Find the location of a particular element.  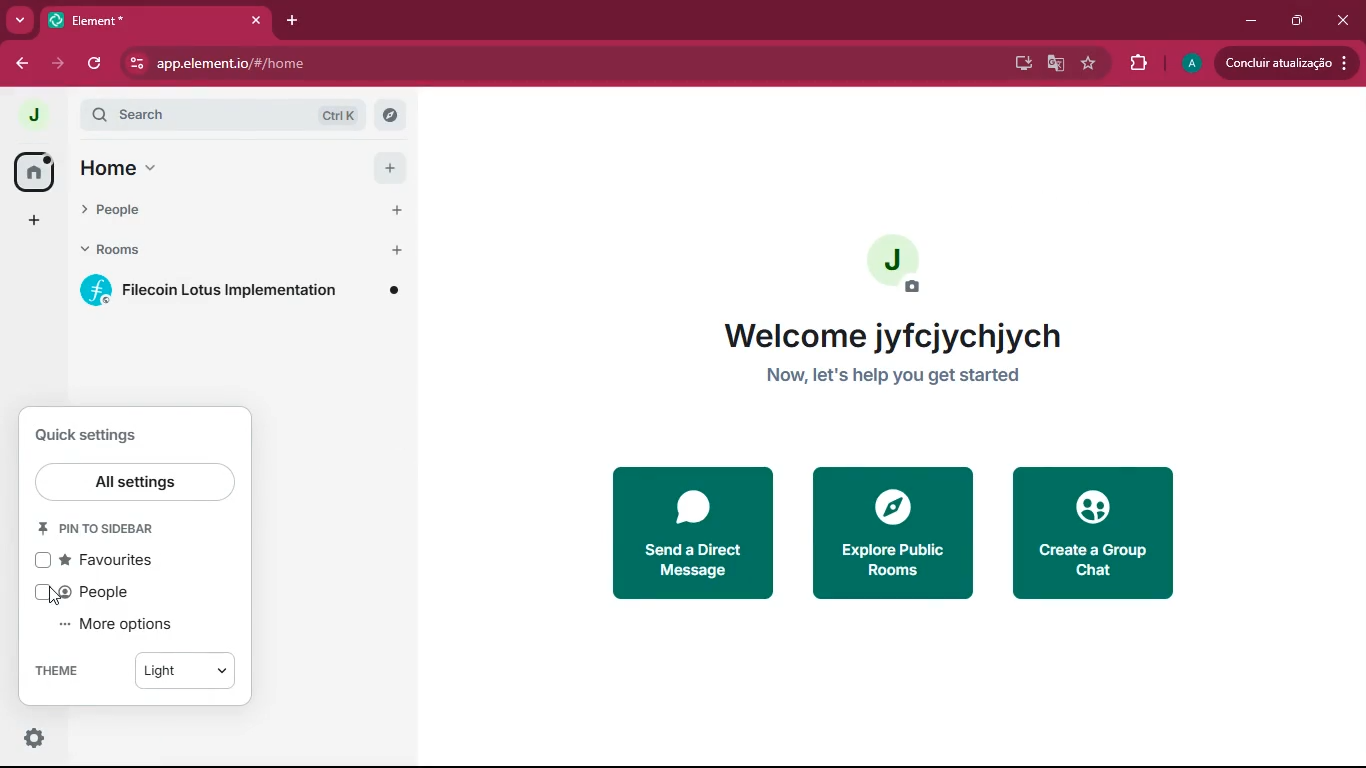

update is located at coordinates (1287, 63).